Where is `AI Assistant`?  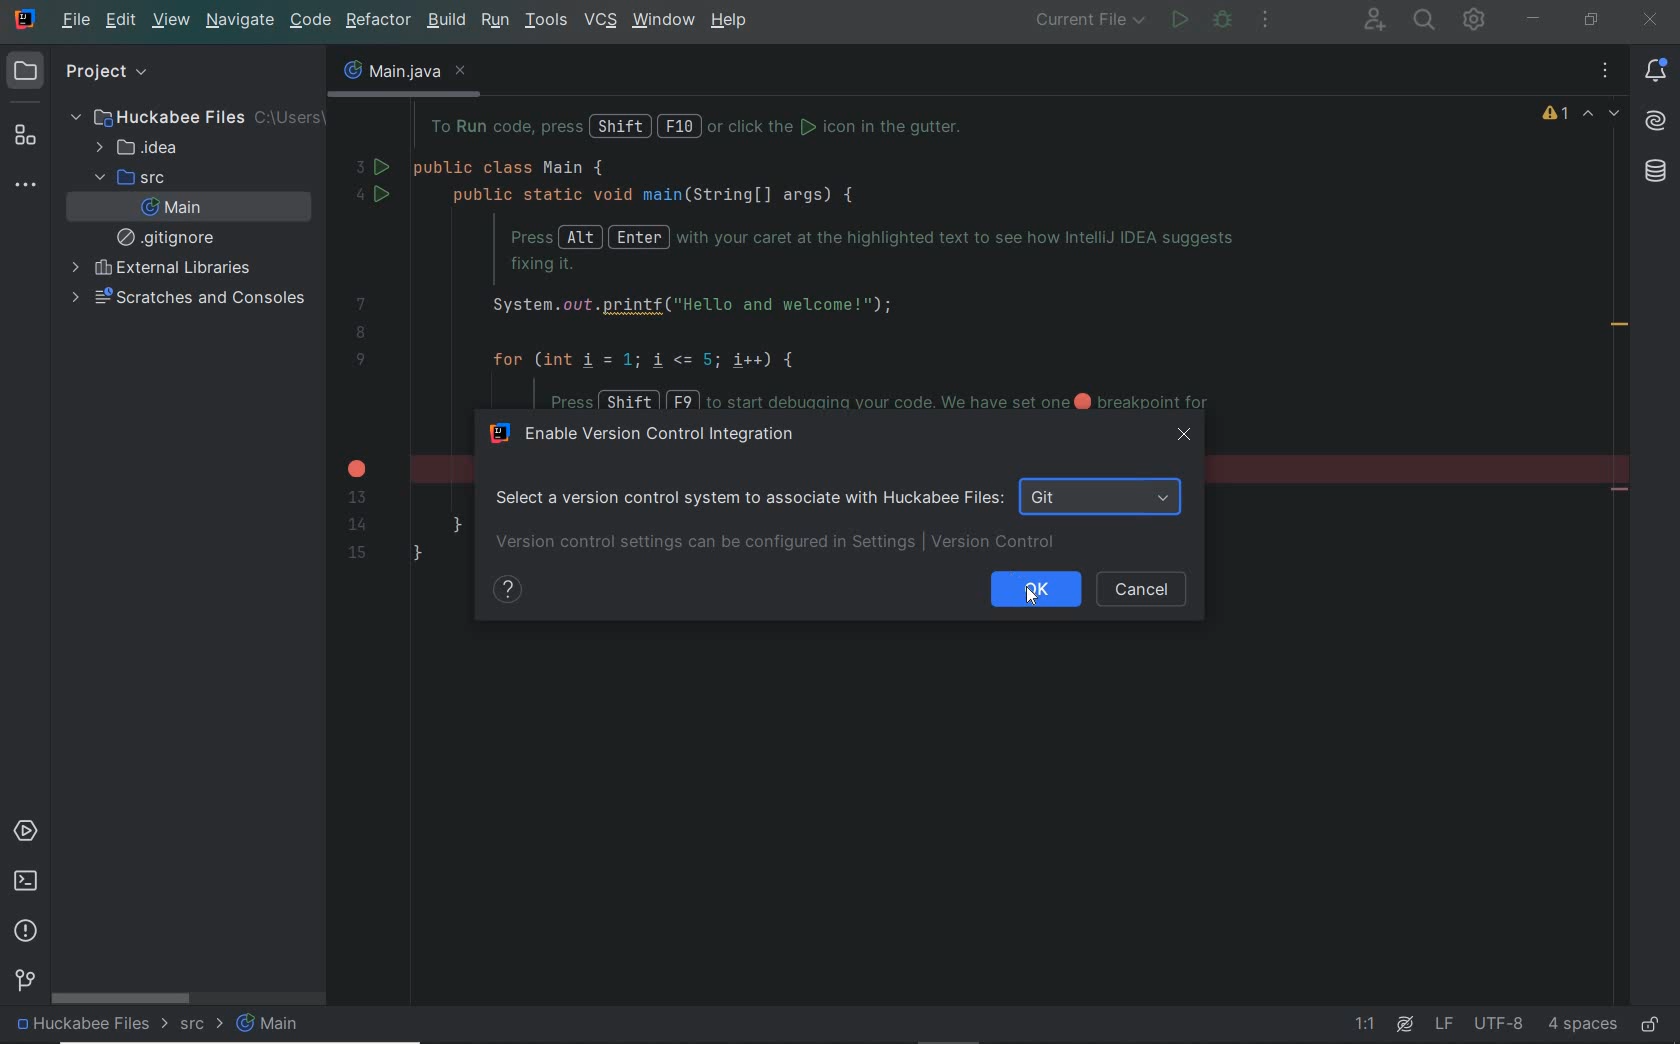
AI Assistant is located at coordinates (1656, 121).